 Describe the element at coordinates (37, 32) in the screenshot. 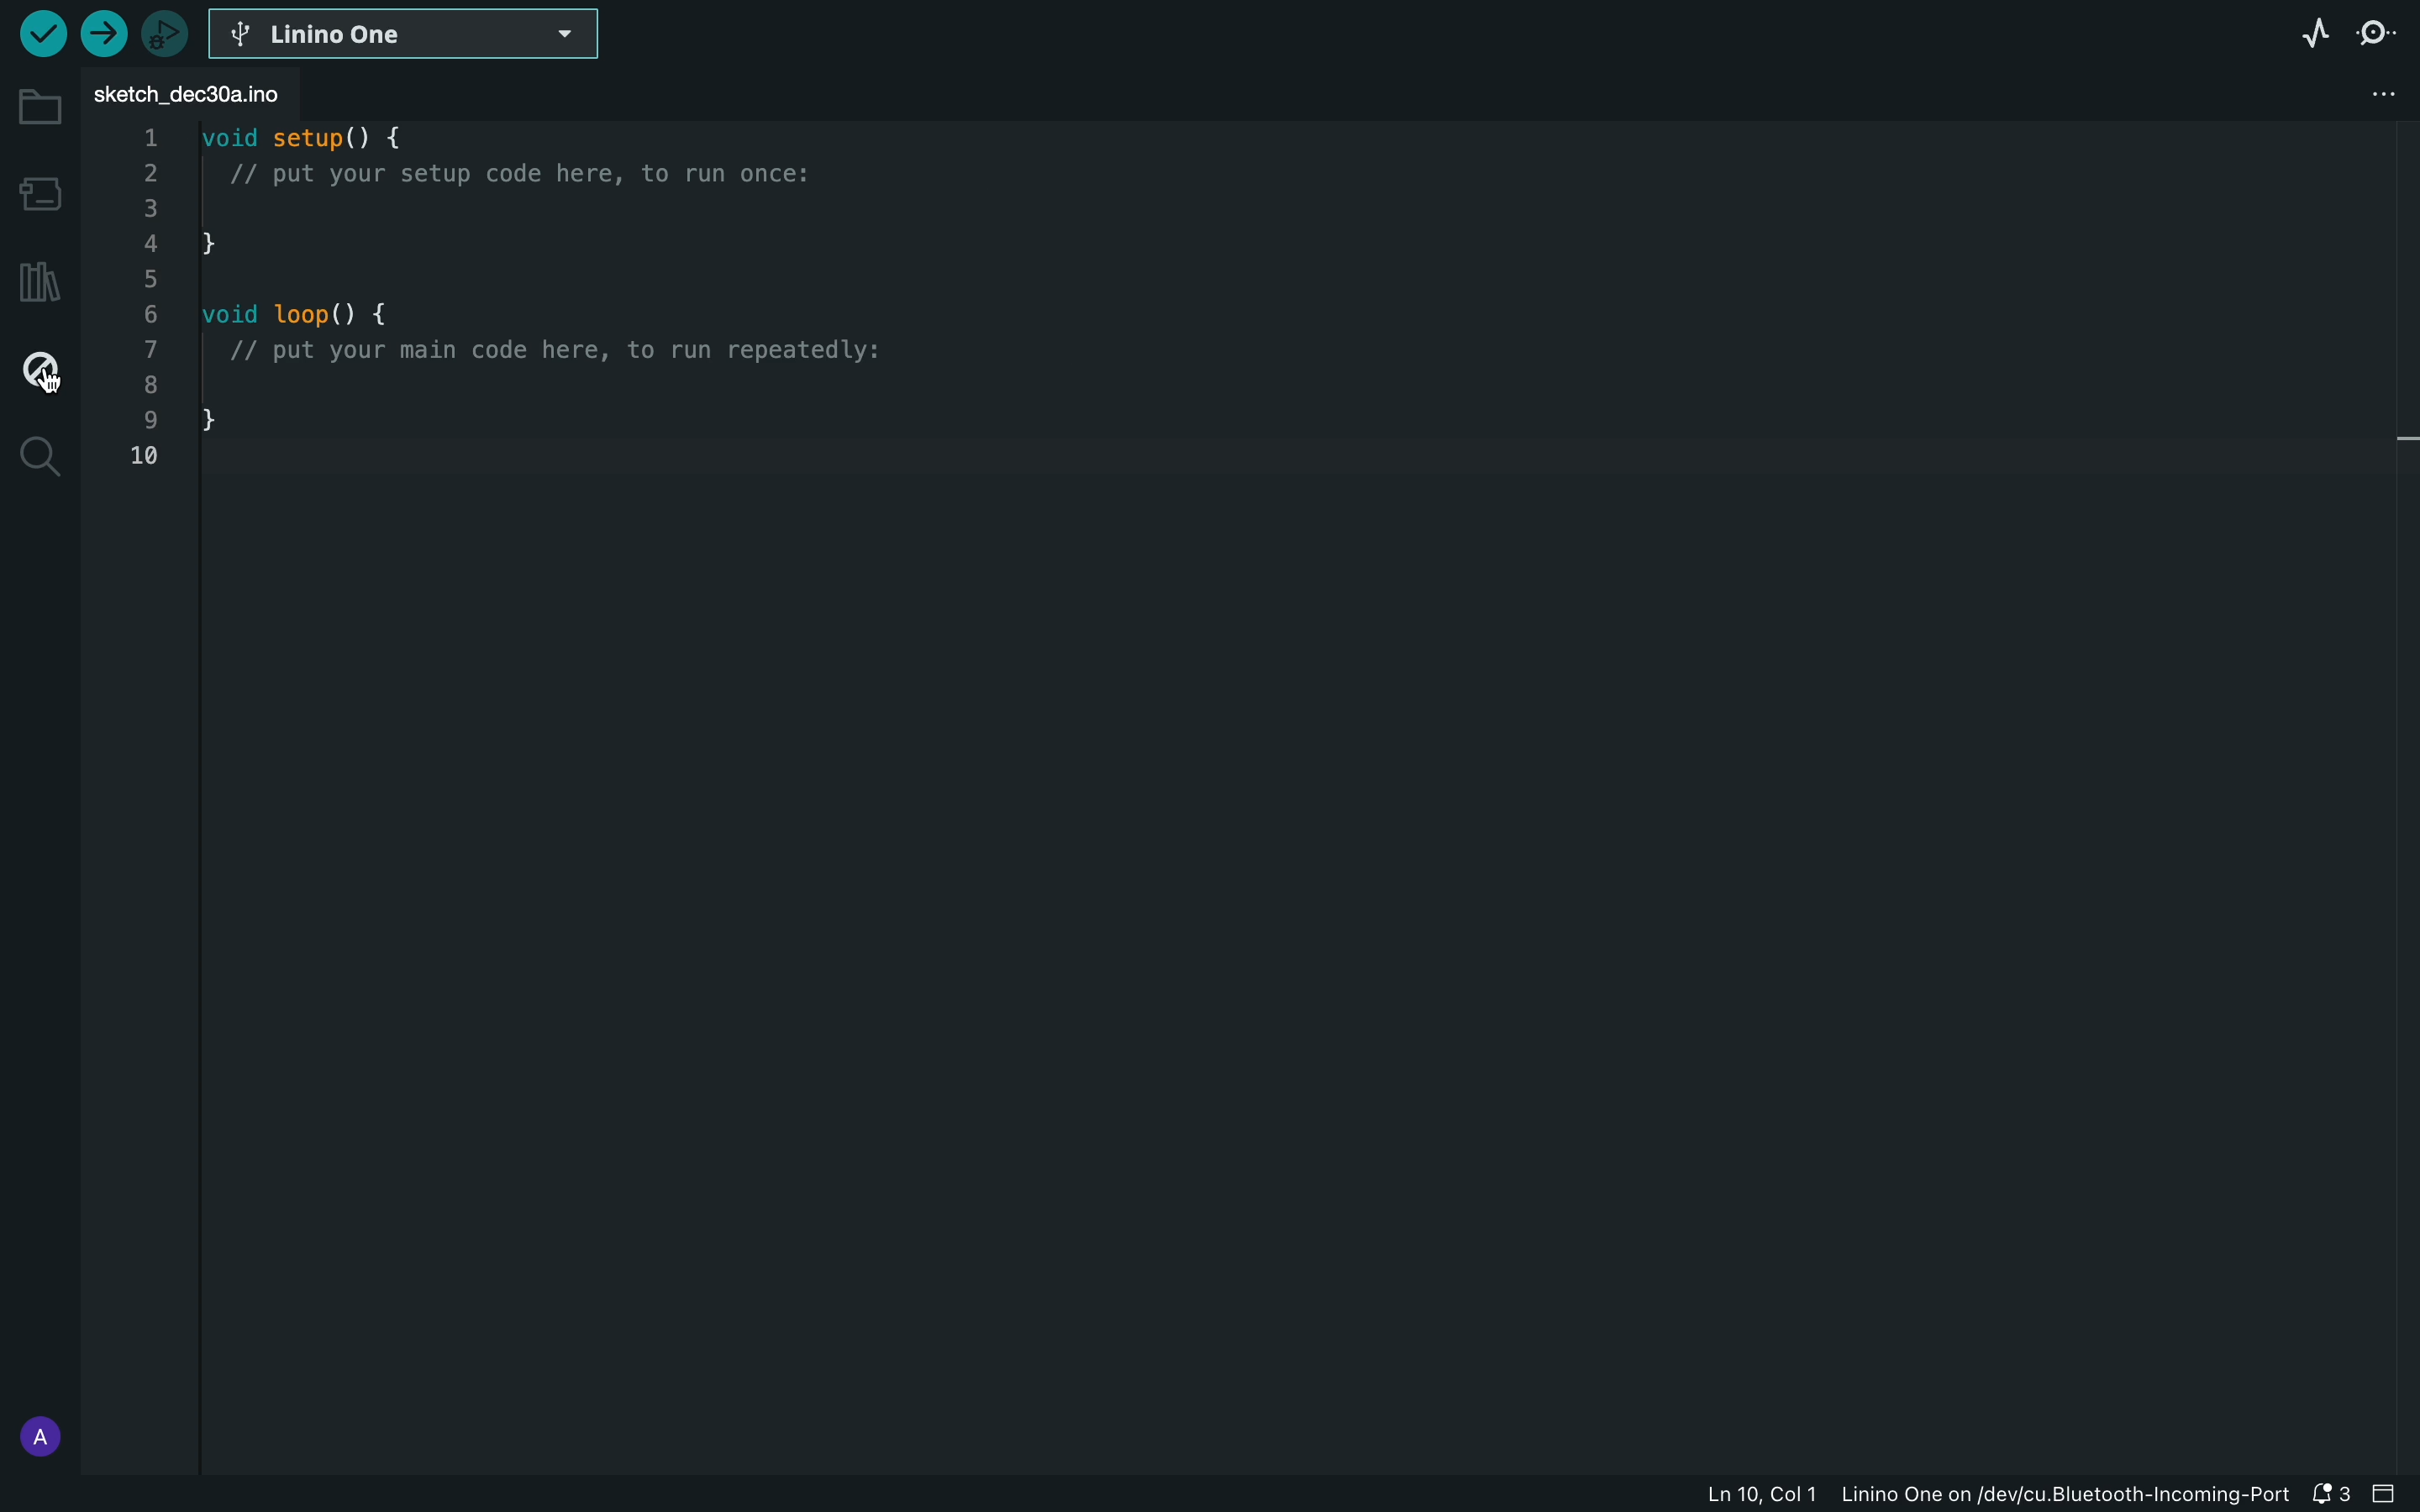

I see `verify` at that location.